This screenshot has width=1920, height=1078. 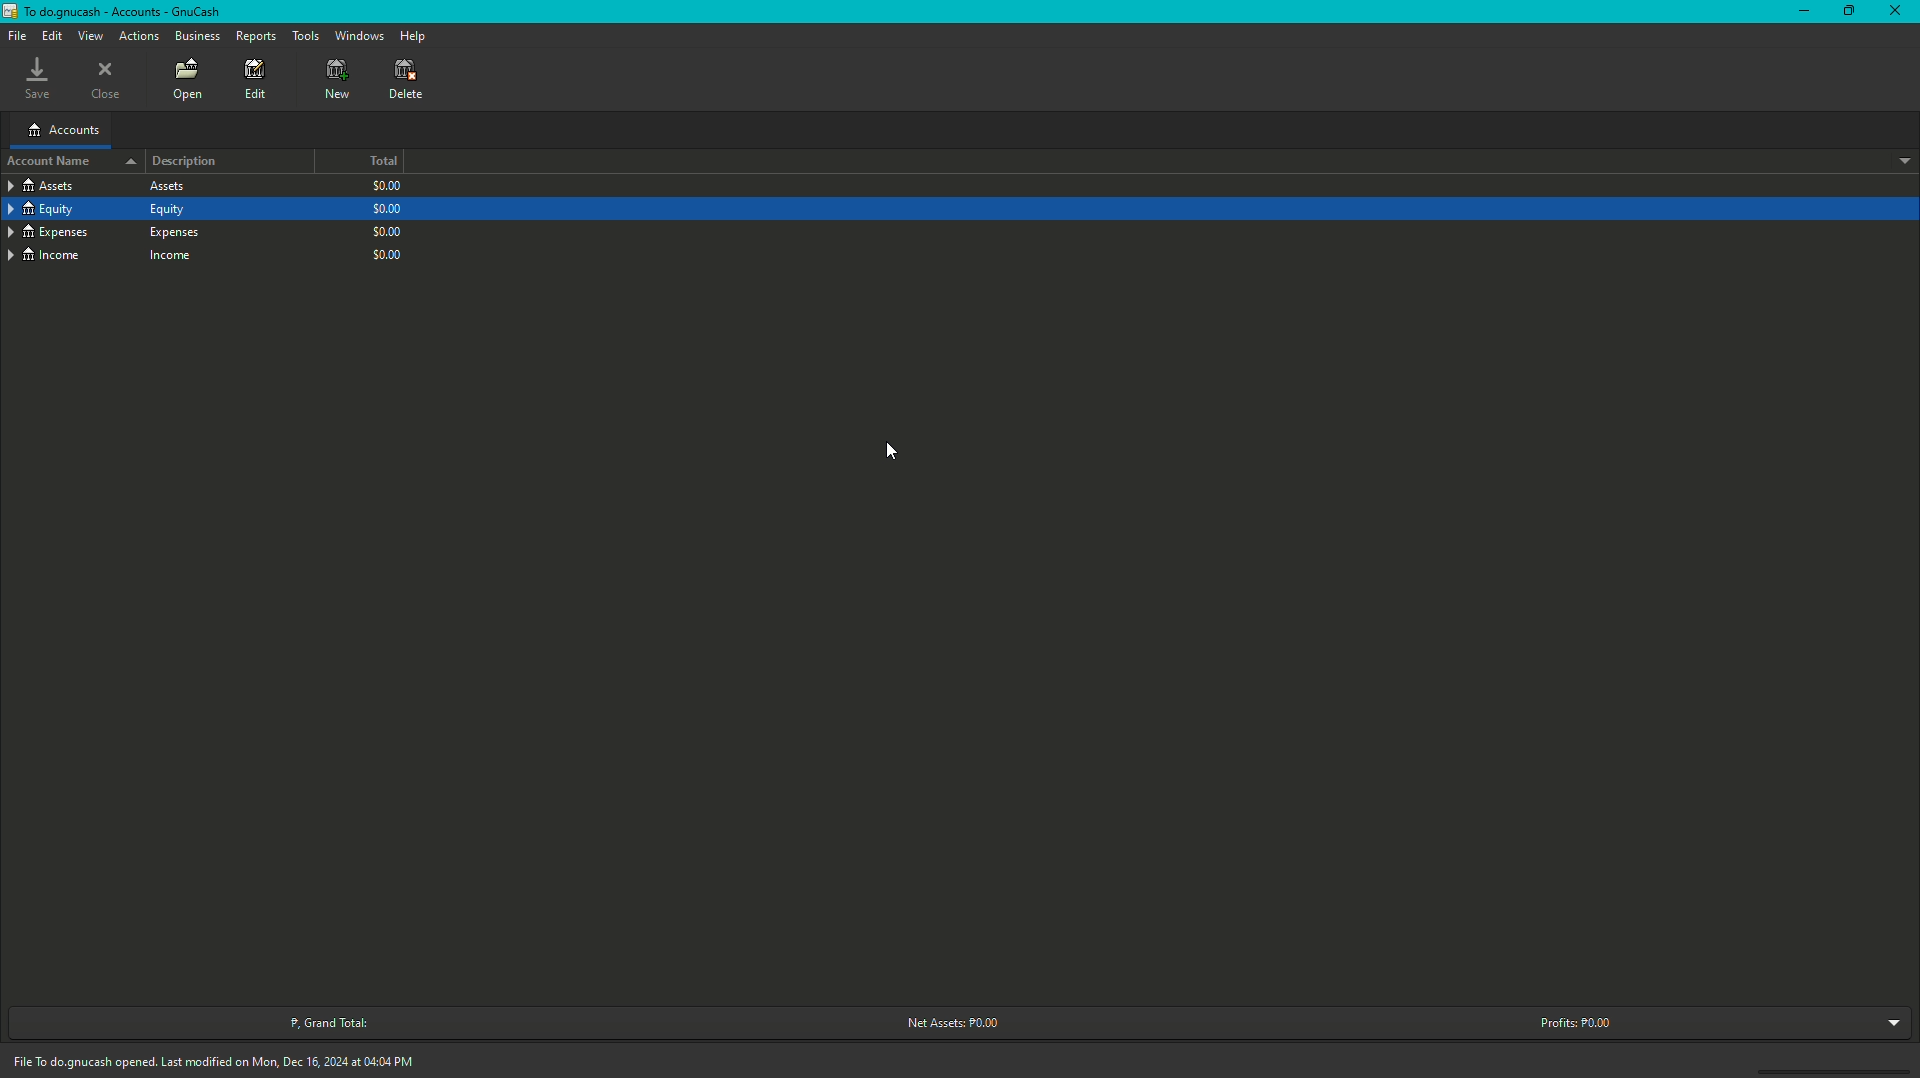 What do you see at coordinates (113, 12) in the screenshot?
I see `GnuCash` at bounding box center [113, 12].